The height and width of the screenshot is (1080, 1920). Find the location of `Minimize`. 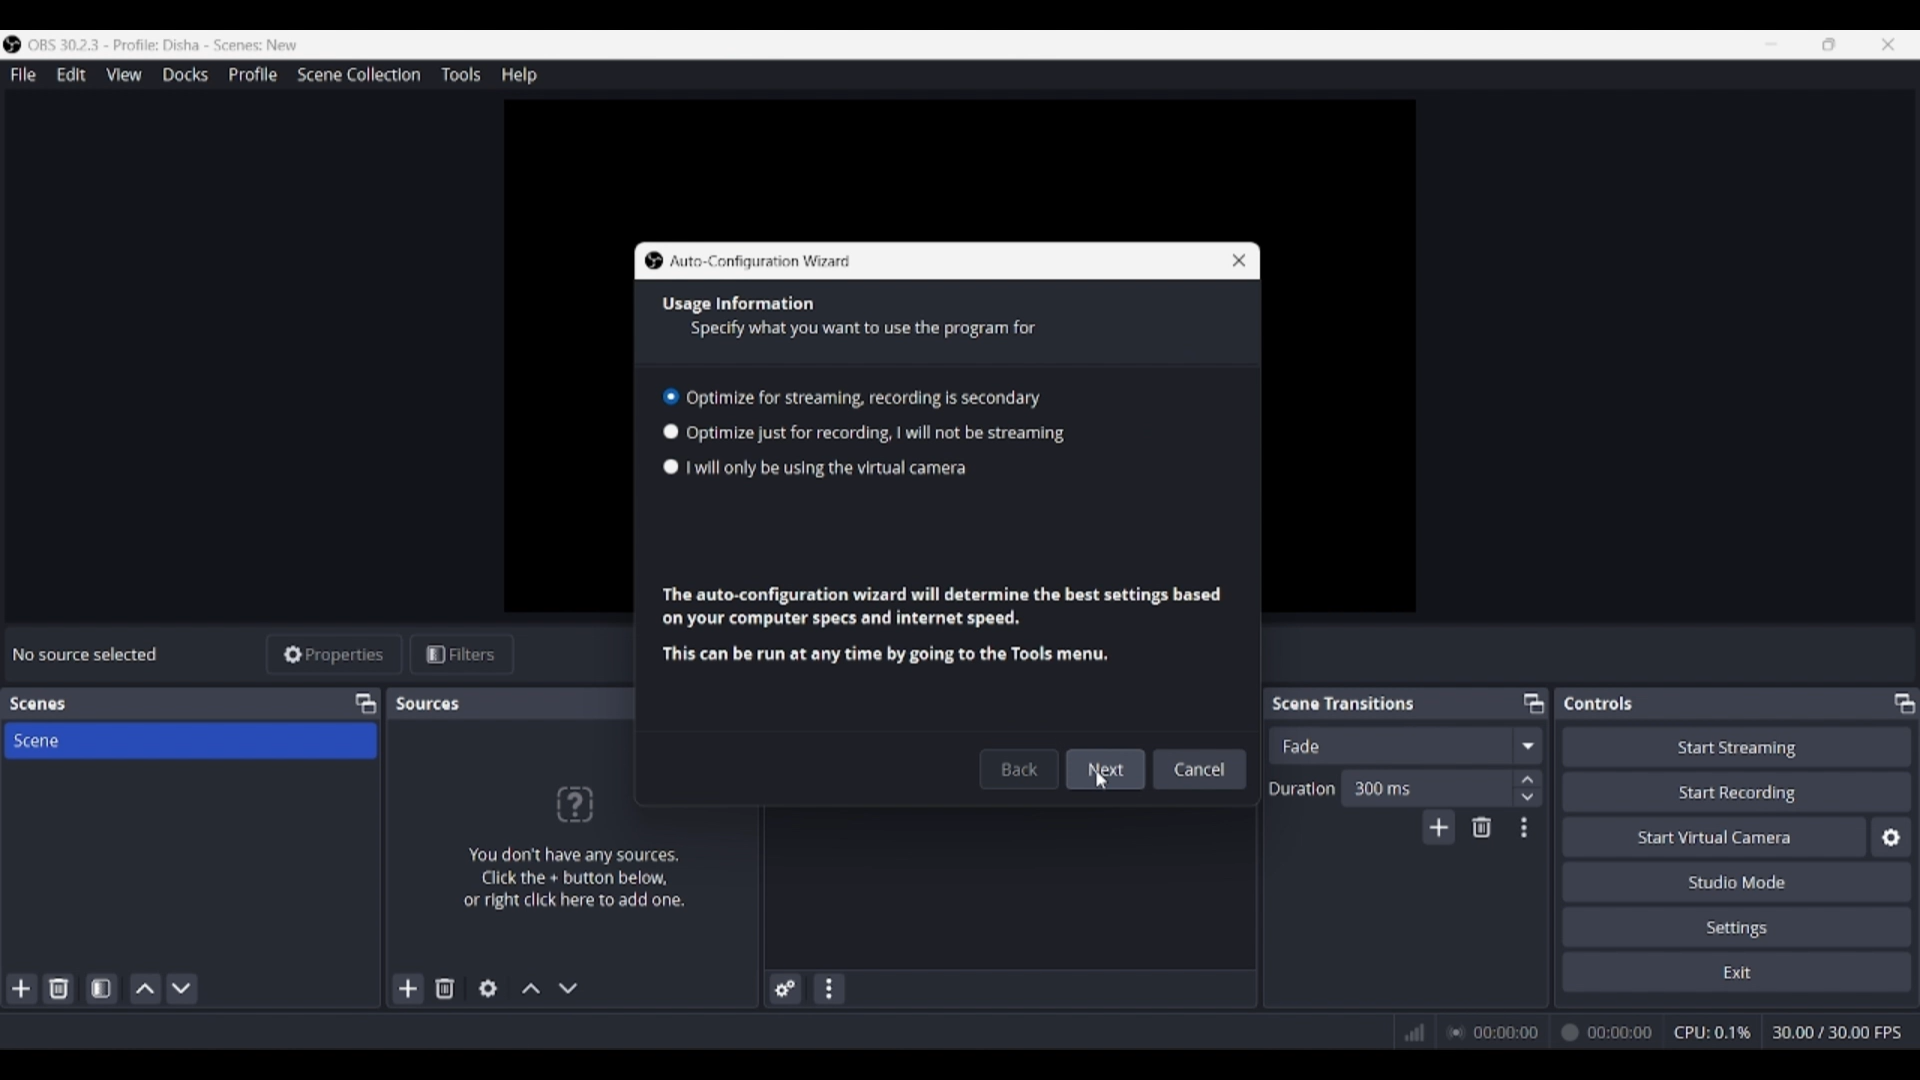

Minimize is located at coordinates (1771, 44).